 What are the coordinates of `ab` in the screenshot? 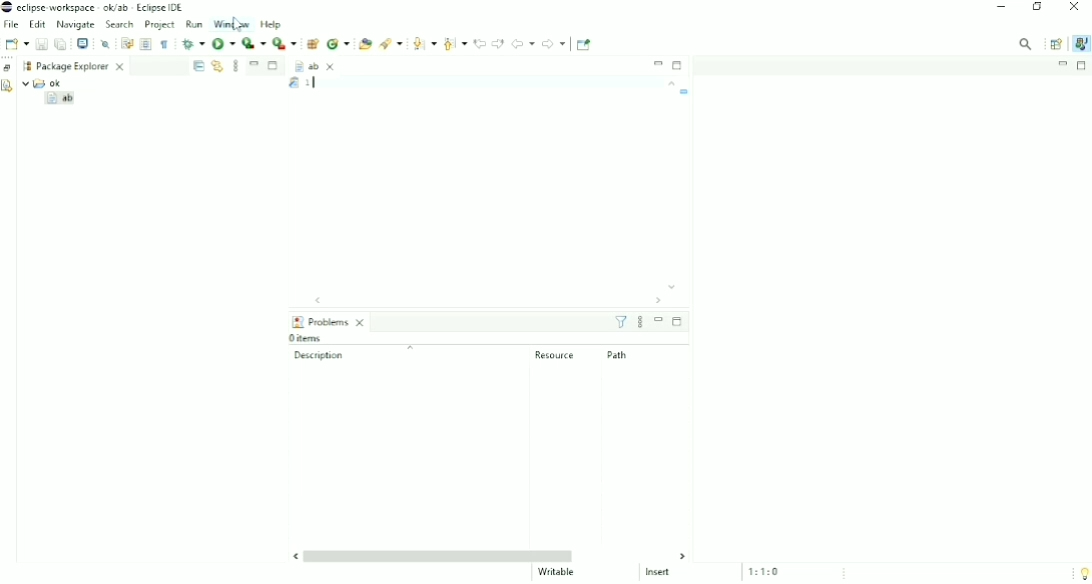 It's located at (315, 64).